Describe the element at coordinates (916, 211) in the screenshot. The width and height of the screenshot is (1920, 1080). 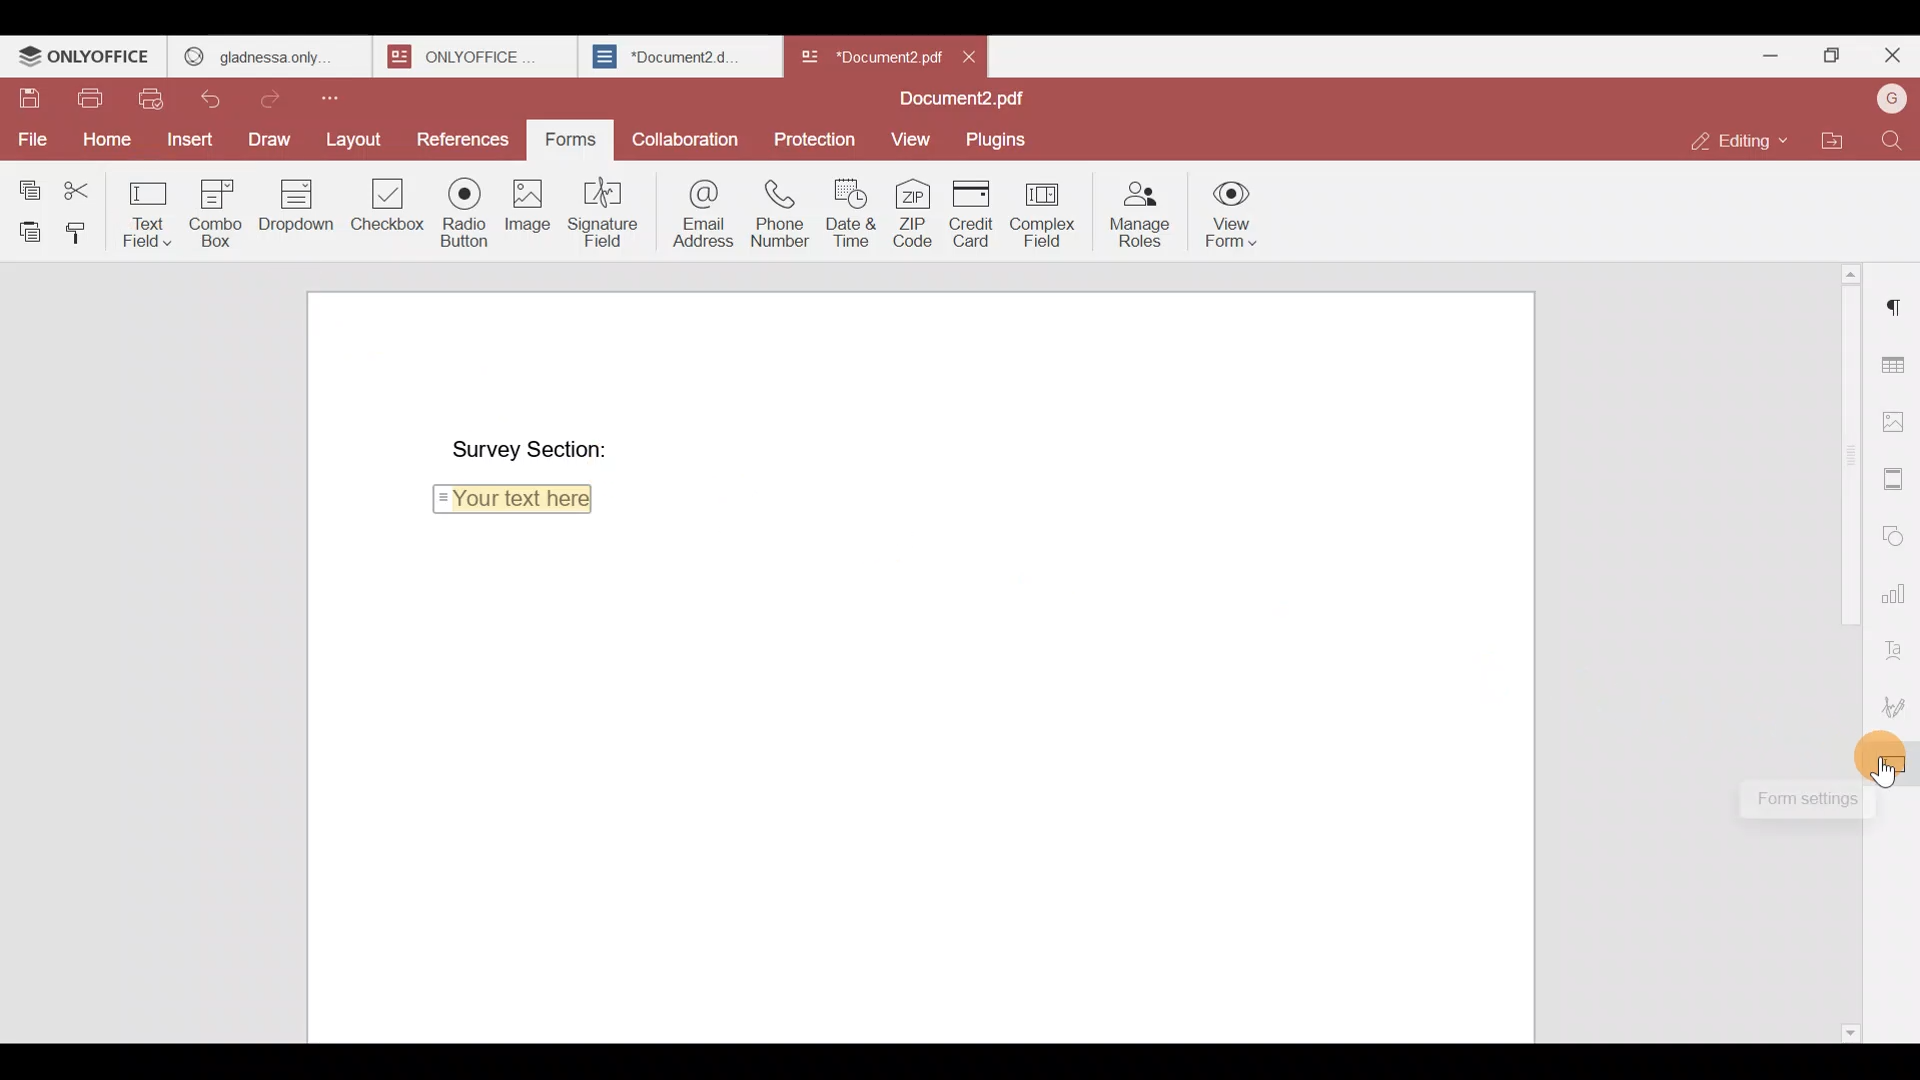
I see `ZIP code` at that location.